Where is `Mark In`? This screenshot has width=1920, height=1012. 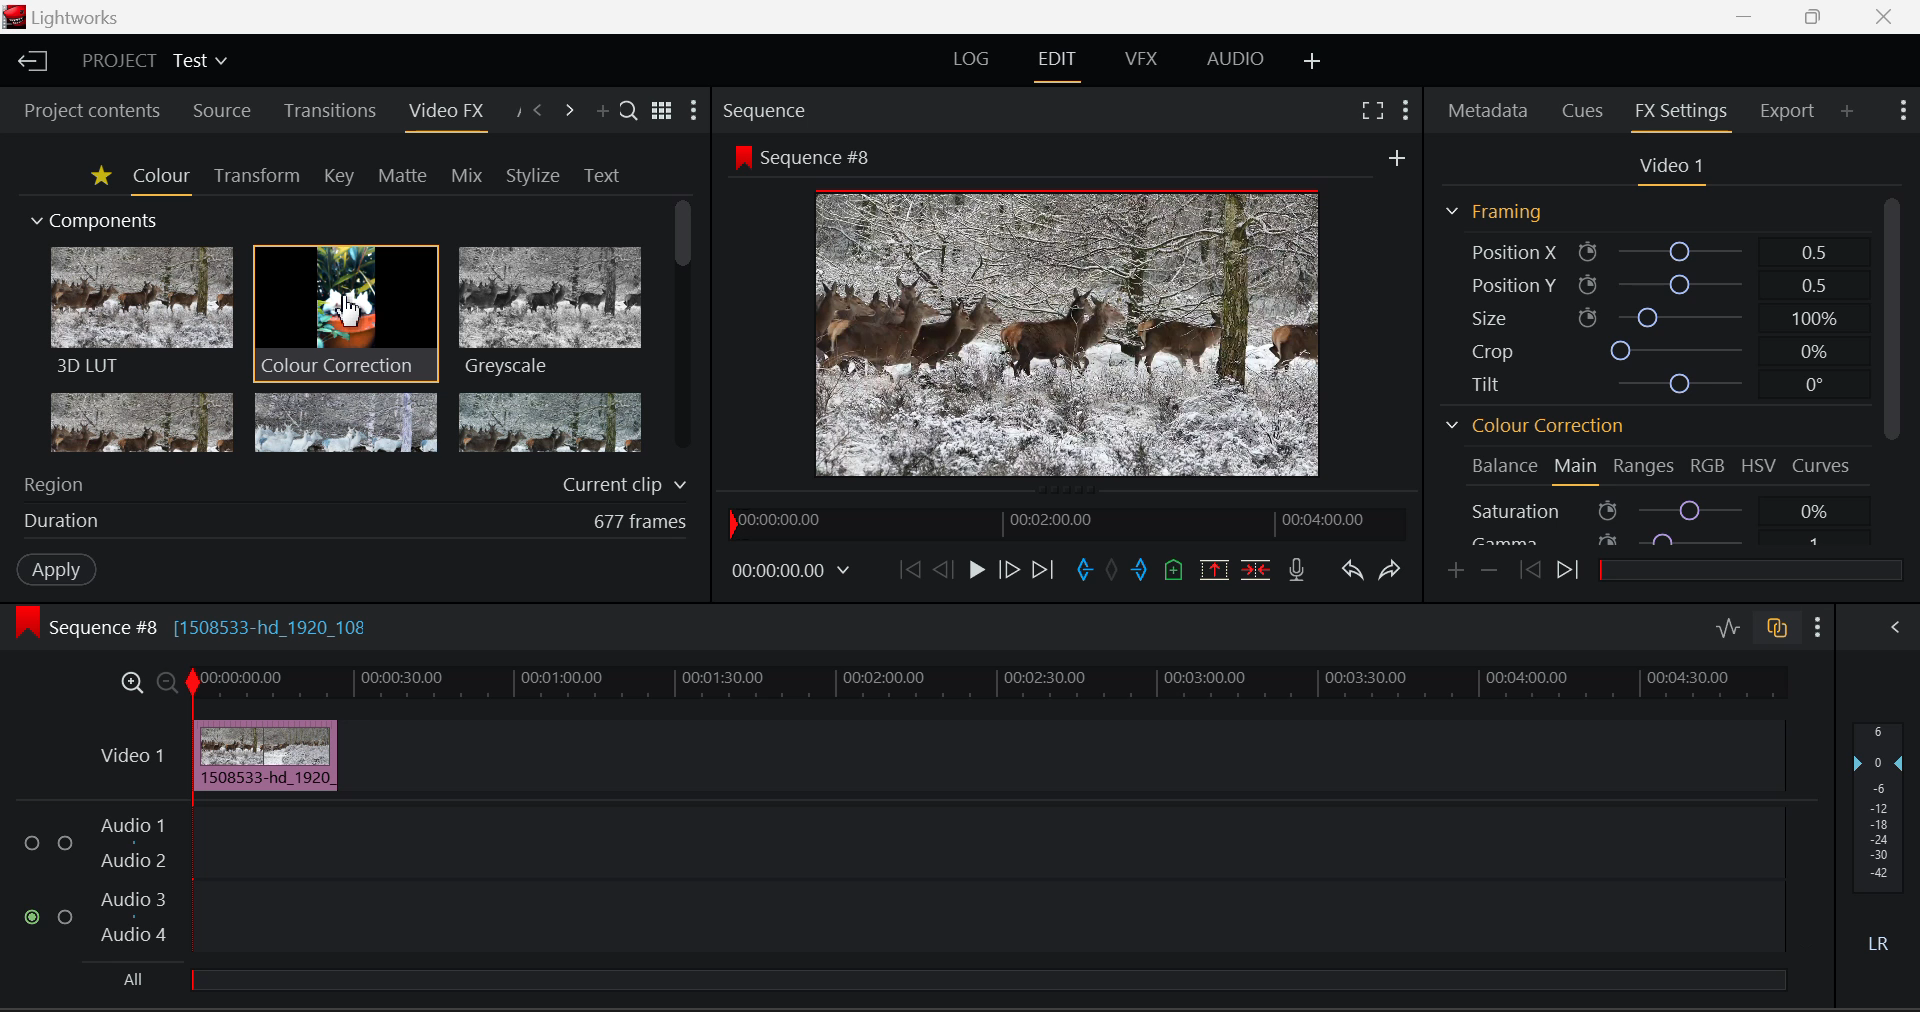
Mark In is located at coordinates (1084, 573).